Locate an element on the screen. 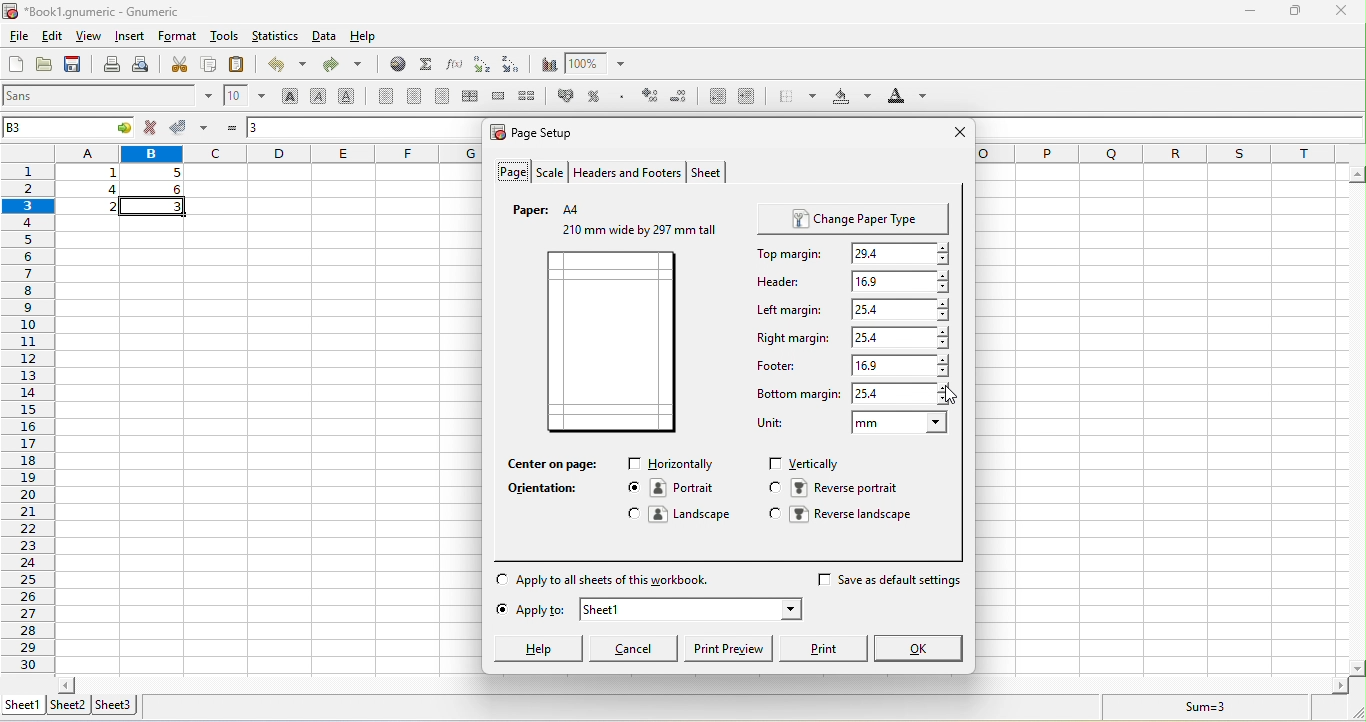  paper a4 is located at coordinates (554, 208).